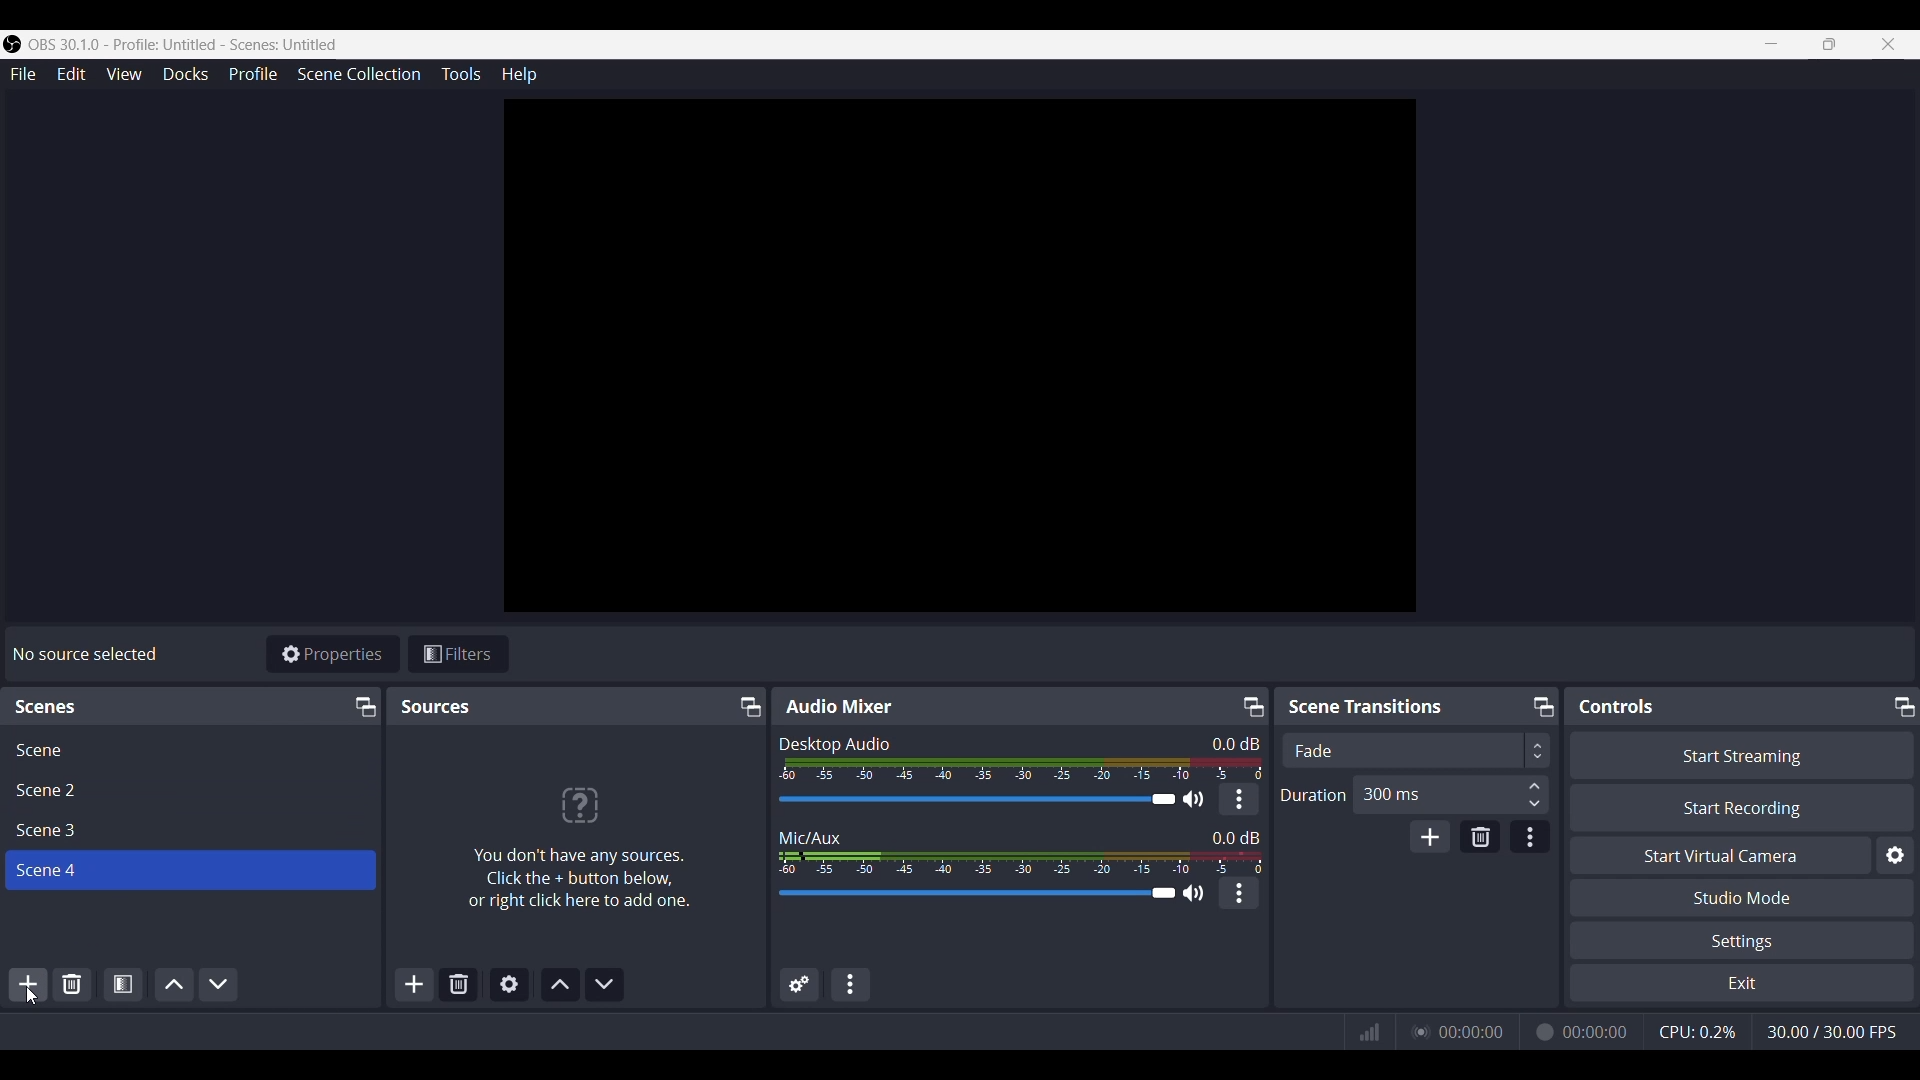 The width and height of the screenshot is (1920, 1080). What do you see at coordinates (191, 748) in the screenshot?
I see `Scene` at bounding box center [191, 748].